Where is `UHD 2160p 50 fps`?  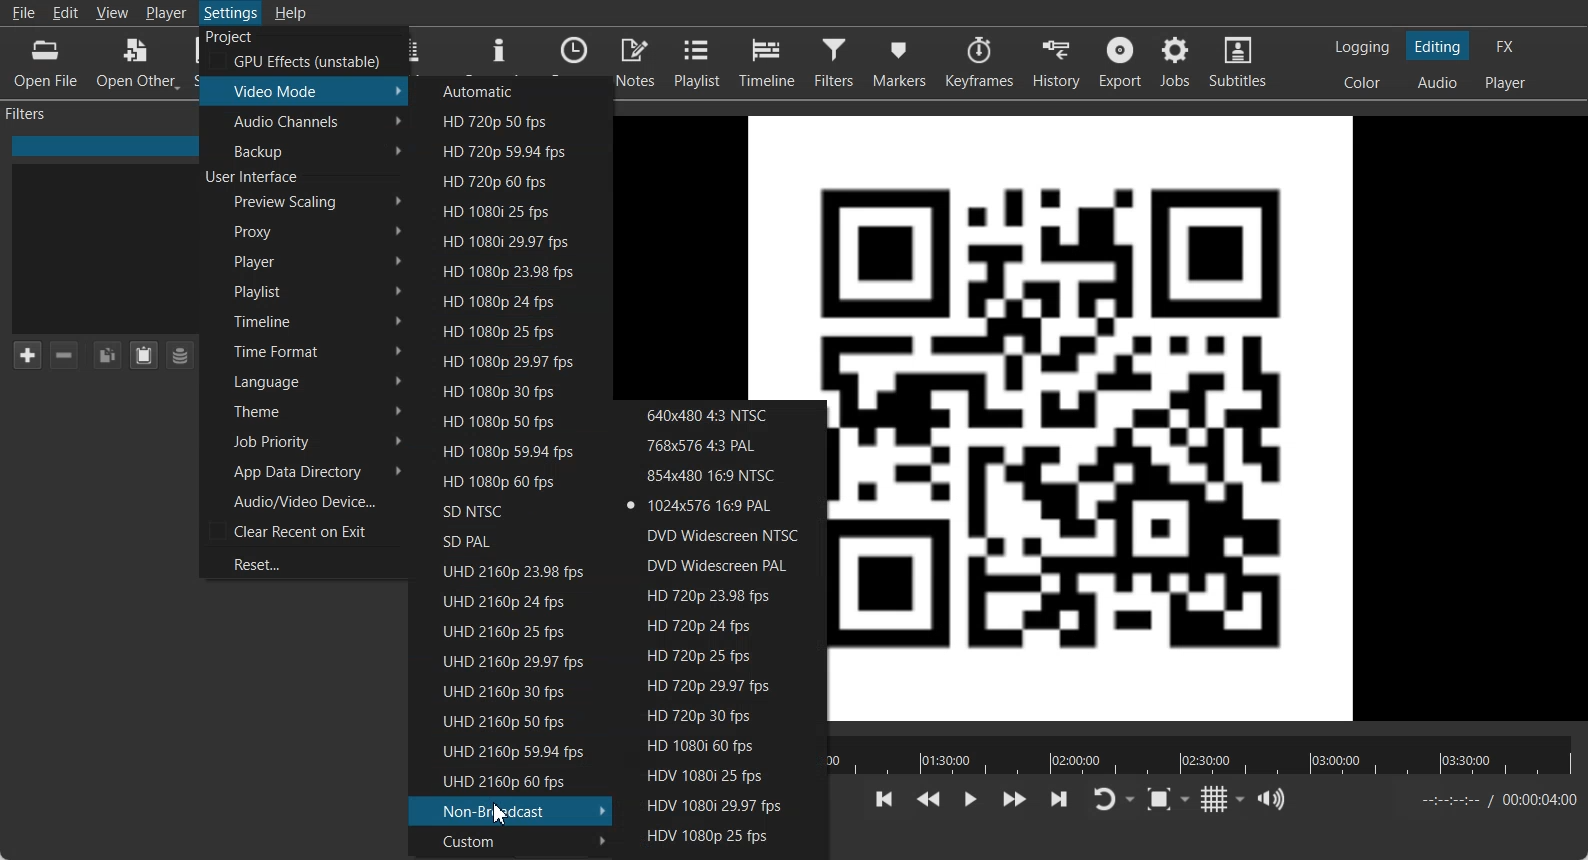 UHD 2160p 50 fps is located at coordinates (501, 720).